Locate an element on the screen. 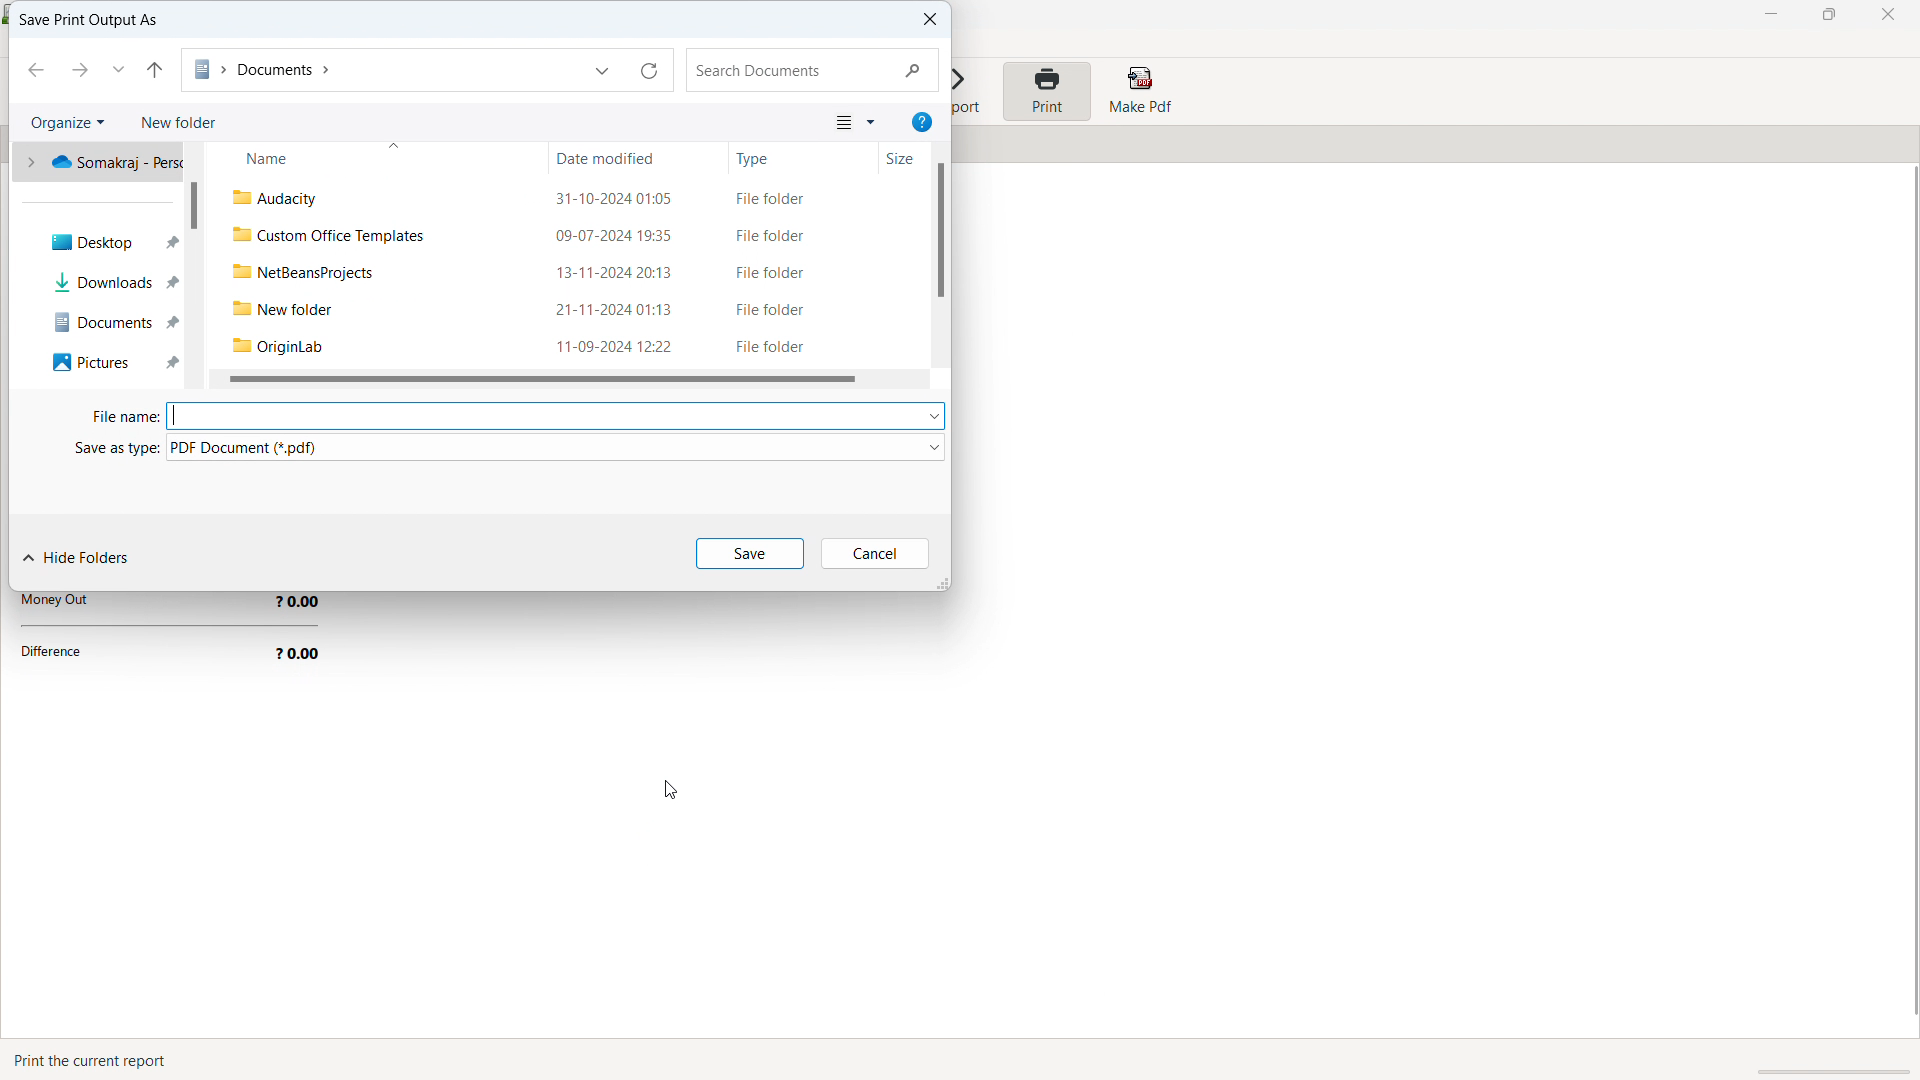 This screenshot has width=1920, height=1080. previous folder is located at coordinates (34, 70).